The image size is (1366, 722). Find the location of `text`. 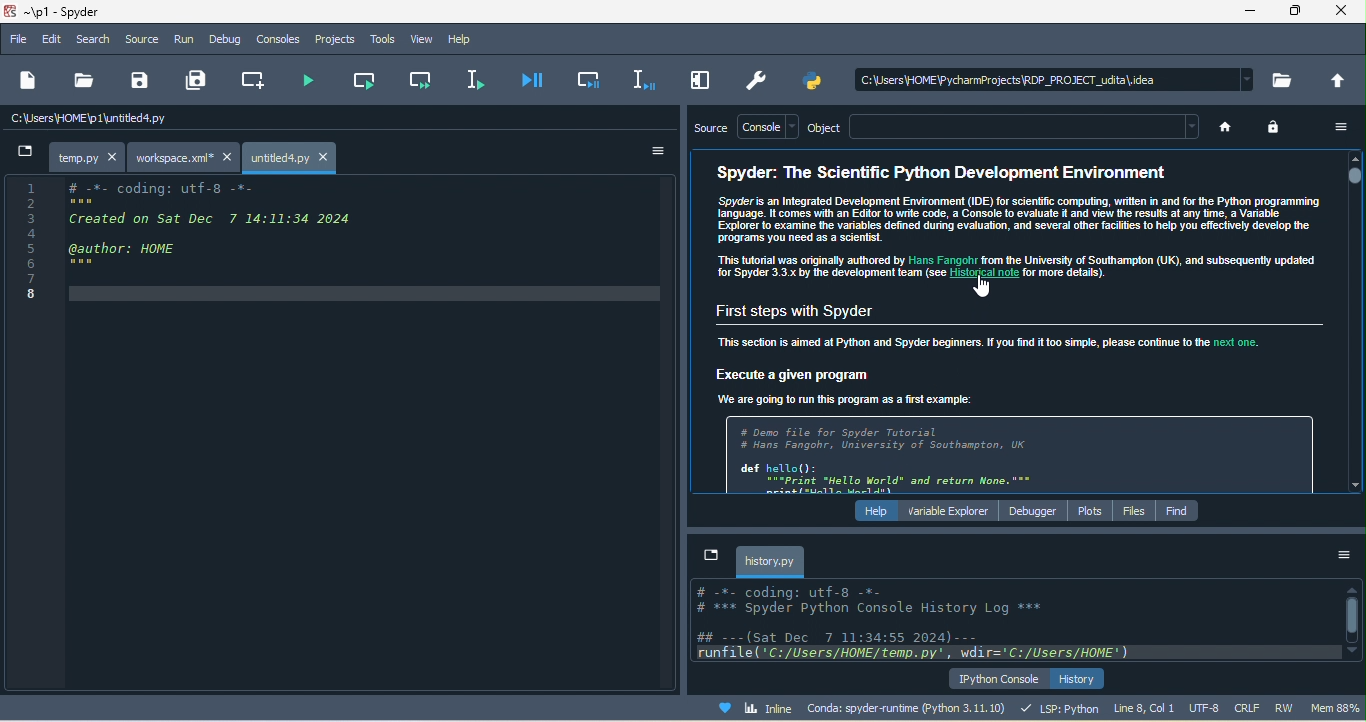

text is located at coordinates (1004, 622).